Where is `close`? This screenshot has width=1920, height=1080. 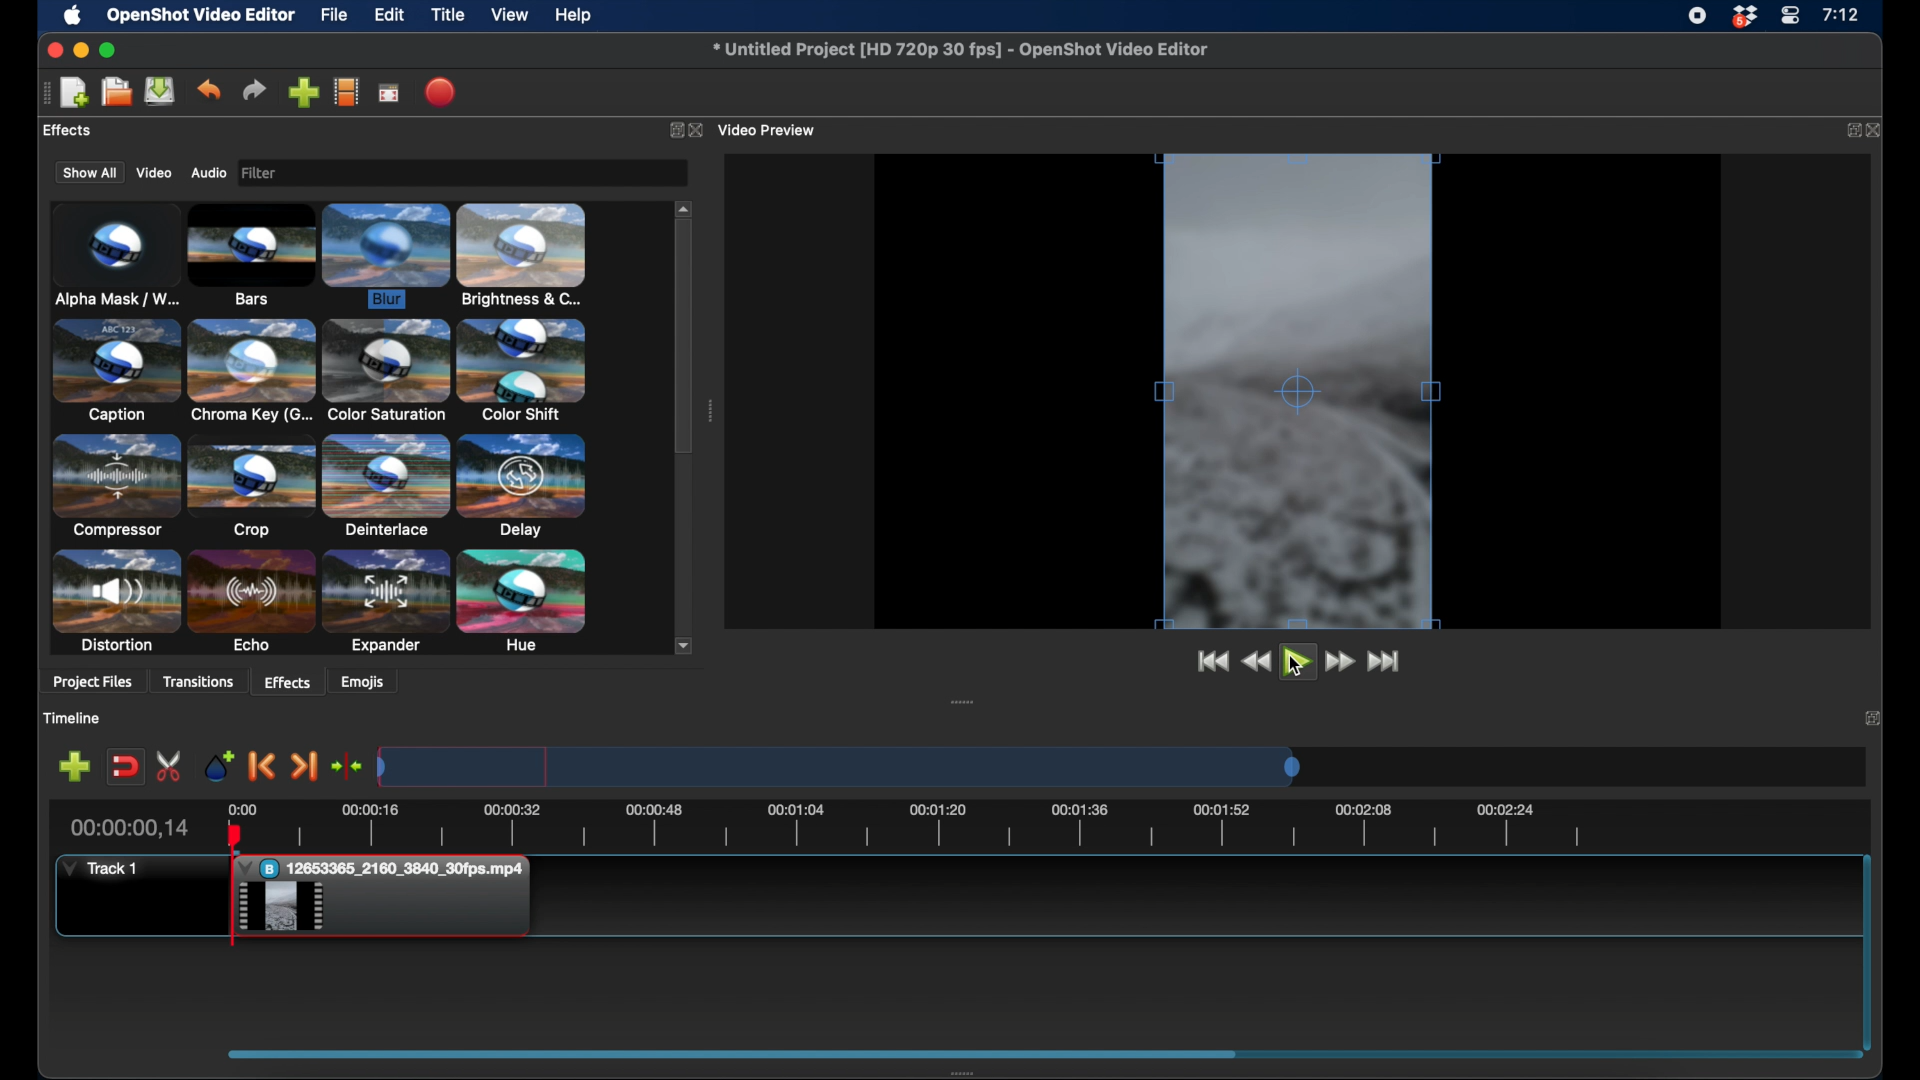 close is located at coordinates (53, 50).